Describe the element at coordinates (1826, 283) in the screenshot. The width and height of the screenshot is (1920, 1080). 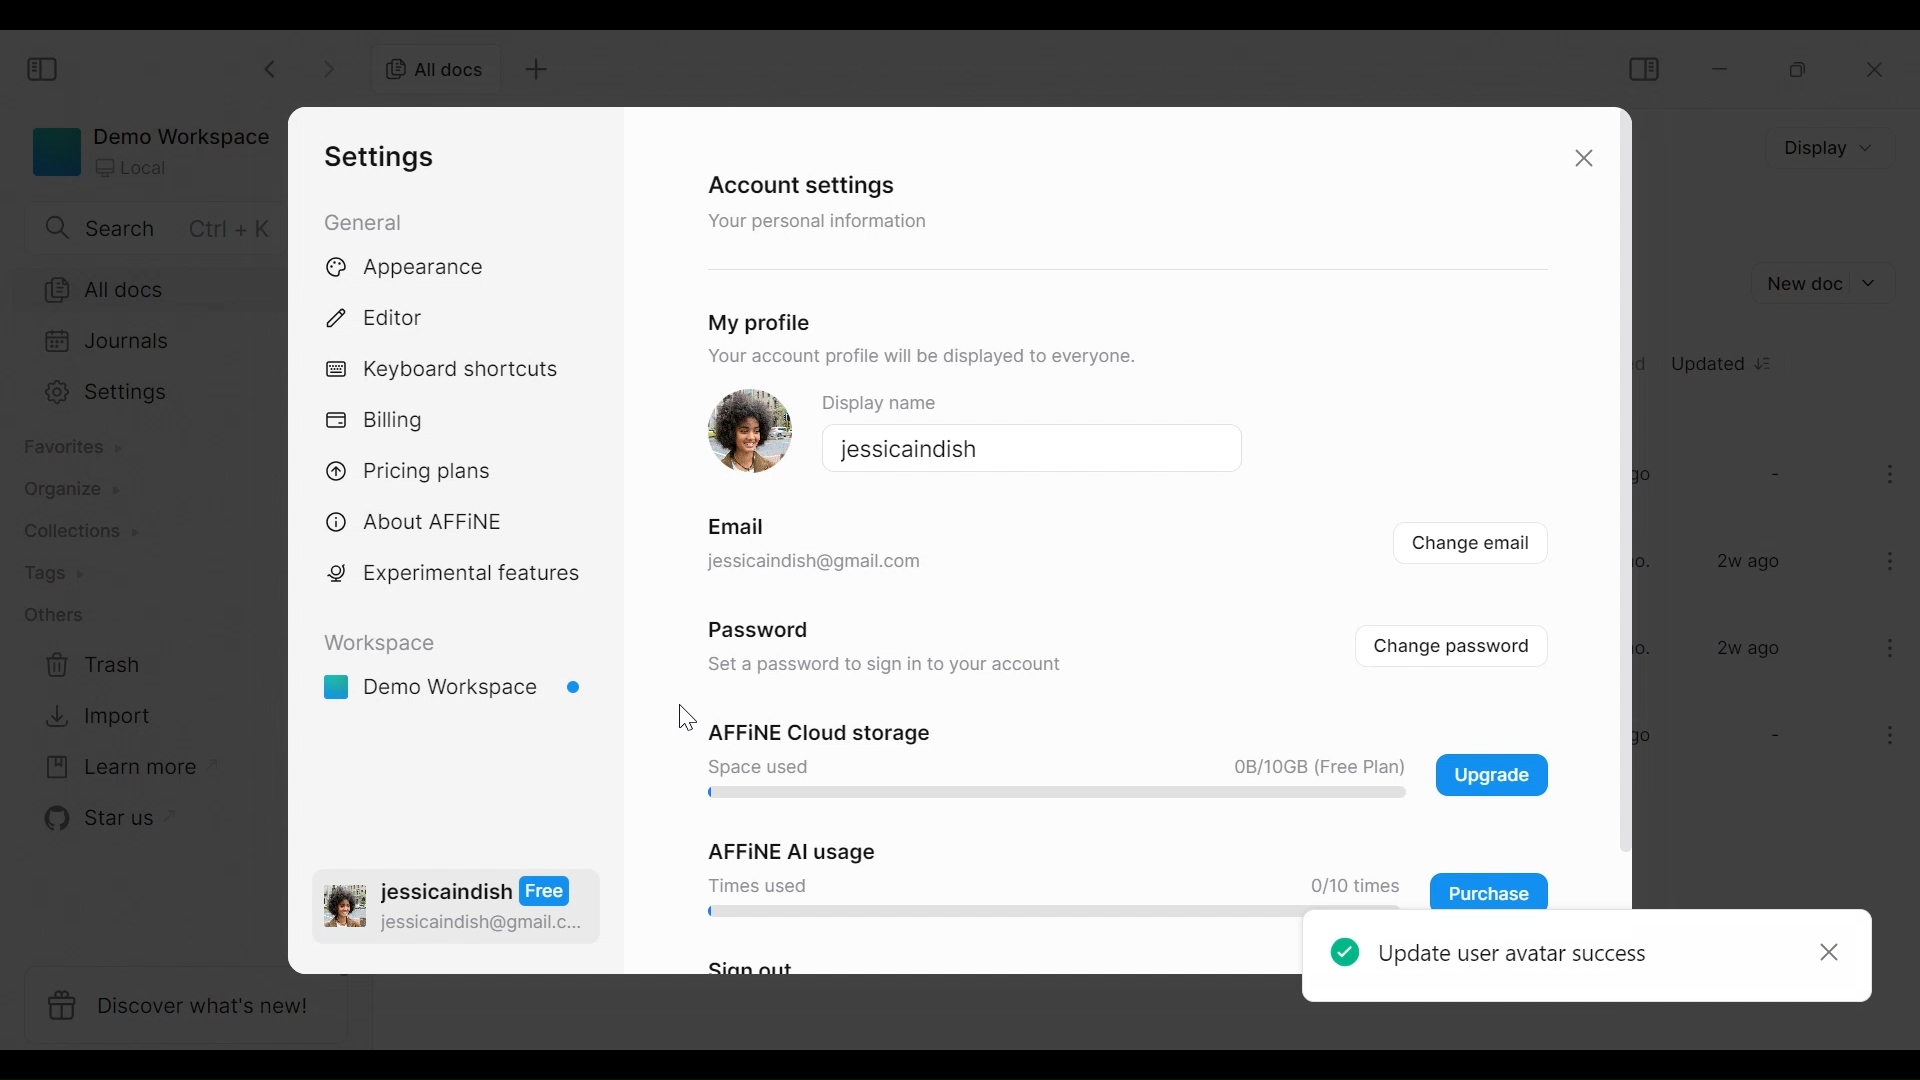
I see `Add New document` at that location.